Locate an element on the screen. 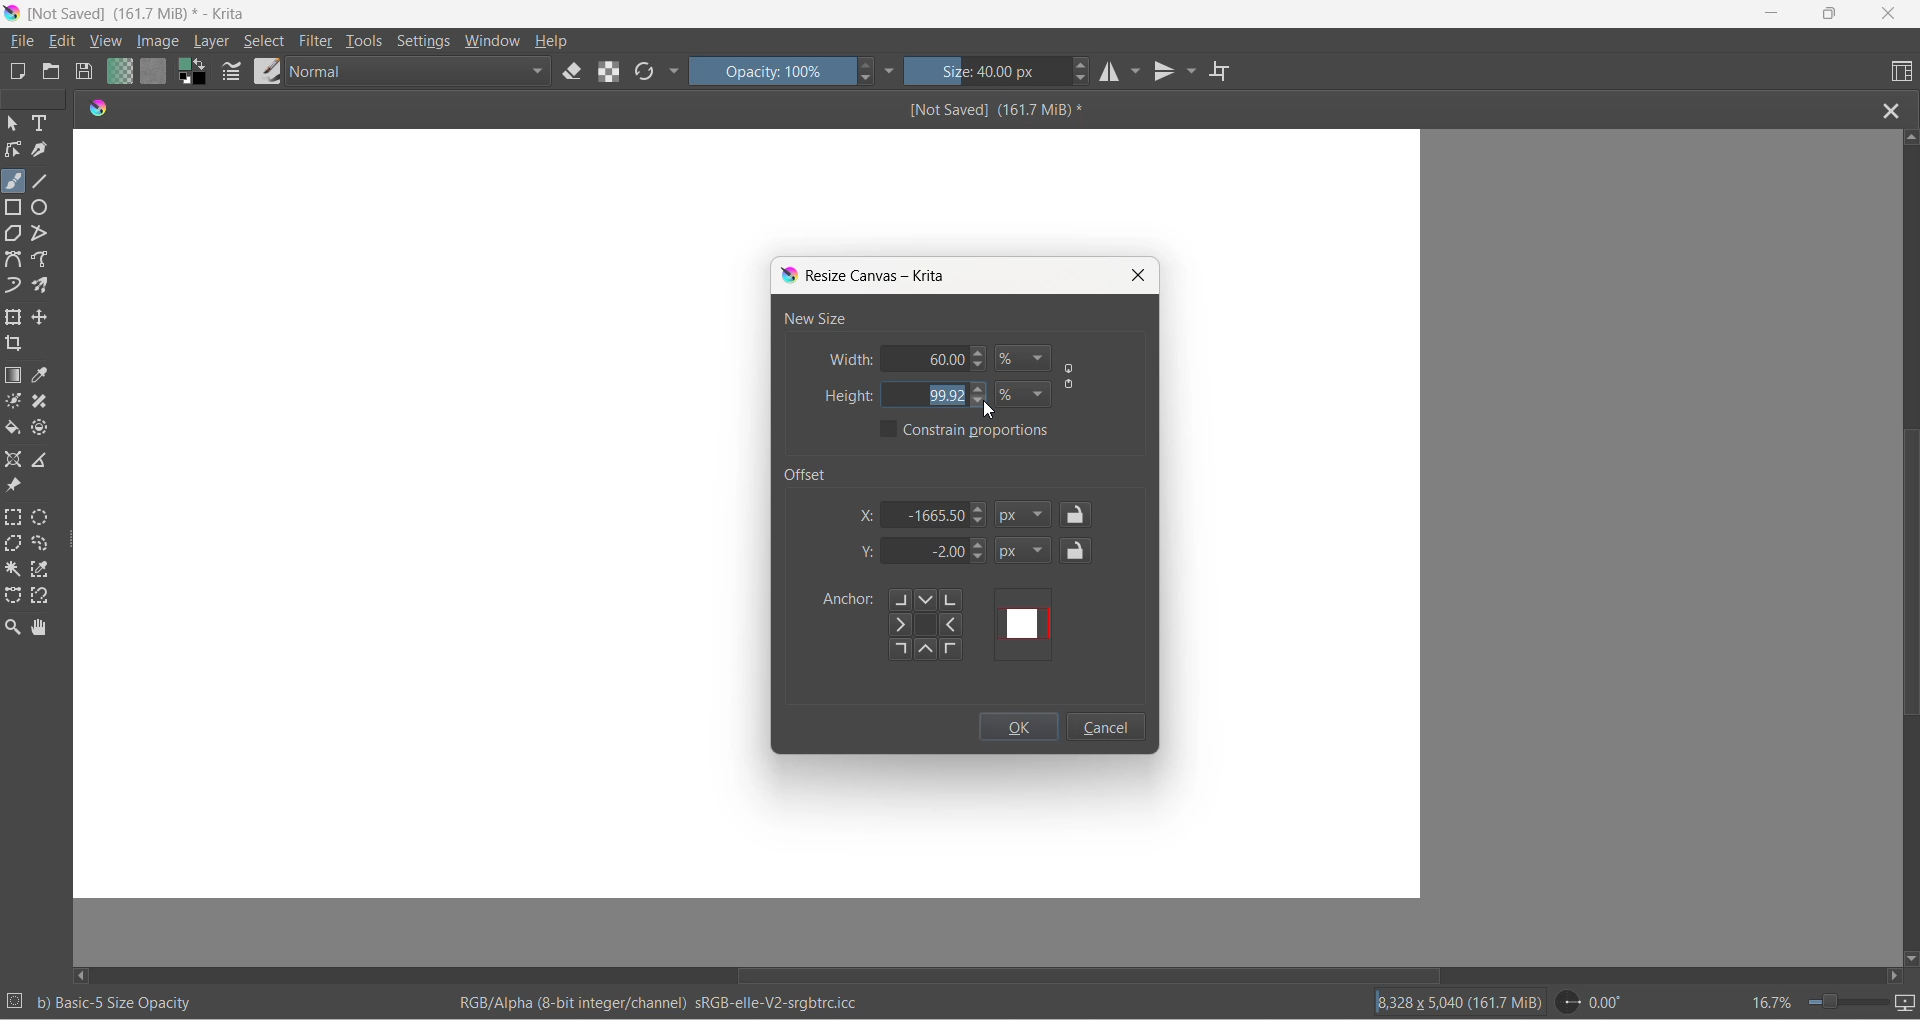 The height and width of the screenshot is (1020, 1920). sample a color is located at coordinates (43, 377).